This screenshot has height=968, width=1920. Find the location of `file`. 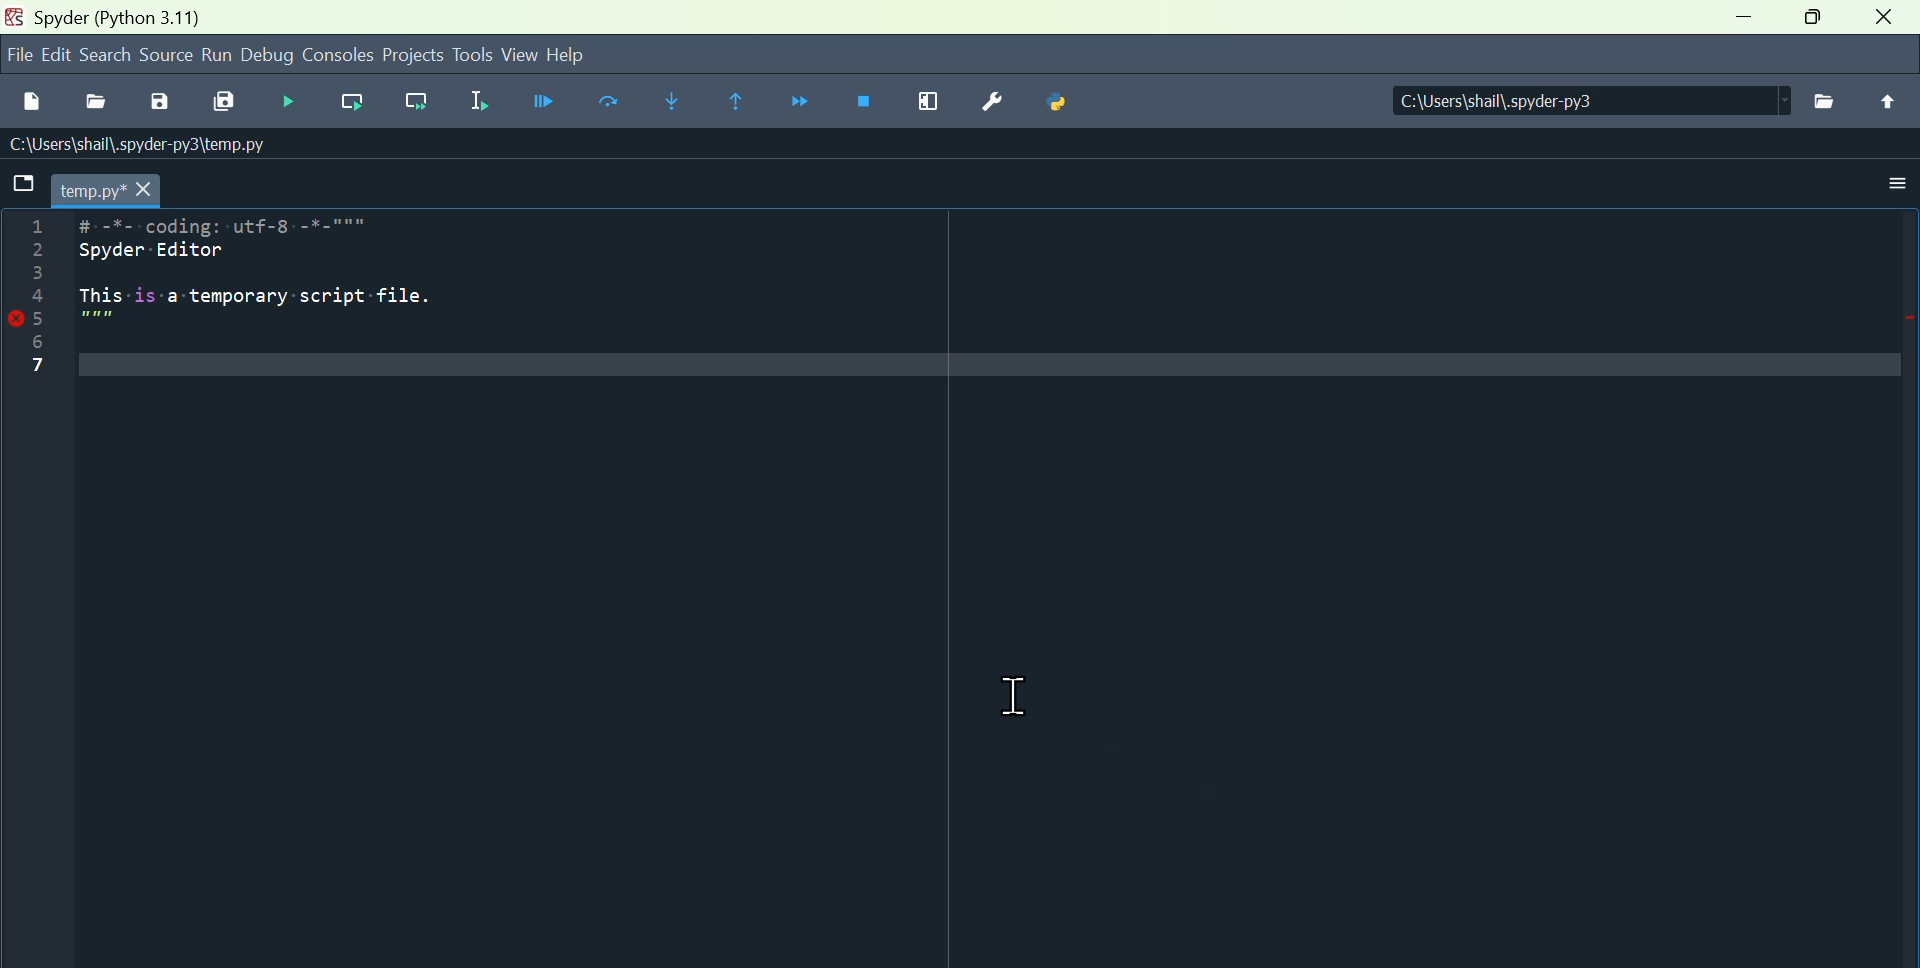

file is located at coordinates (23, 192).